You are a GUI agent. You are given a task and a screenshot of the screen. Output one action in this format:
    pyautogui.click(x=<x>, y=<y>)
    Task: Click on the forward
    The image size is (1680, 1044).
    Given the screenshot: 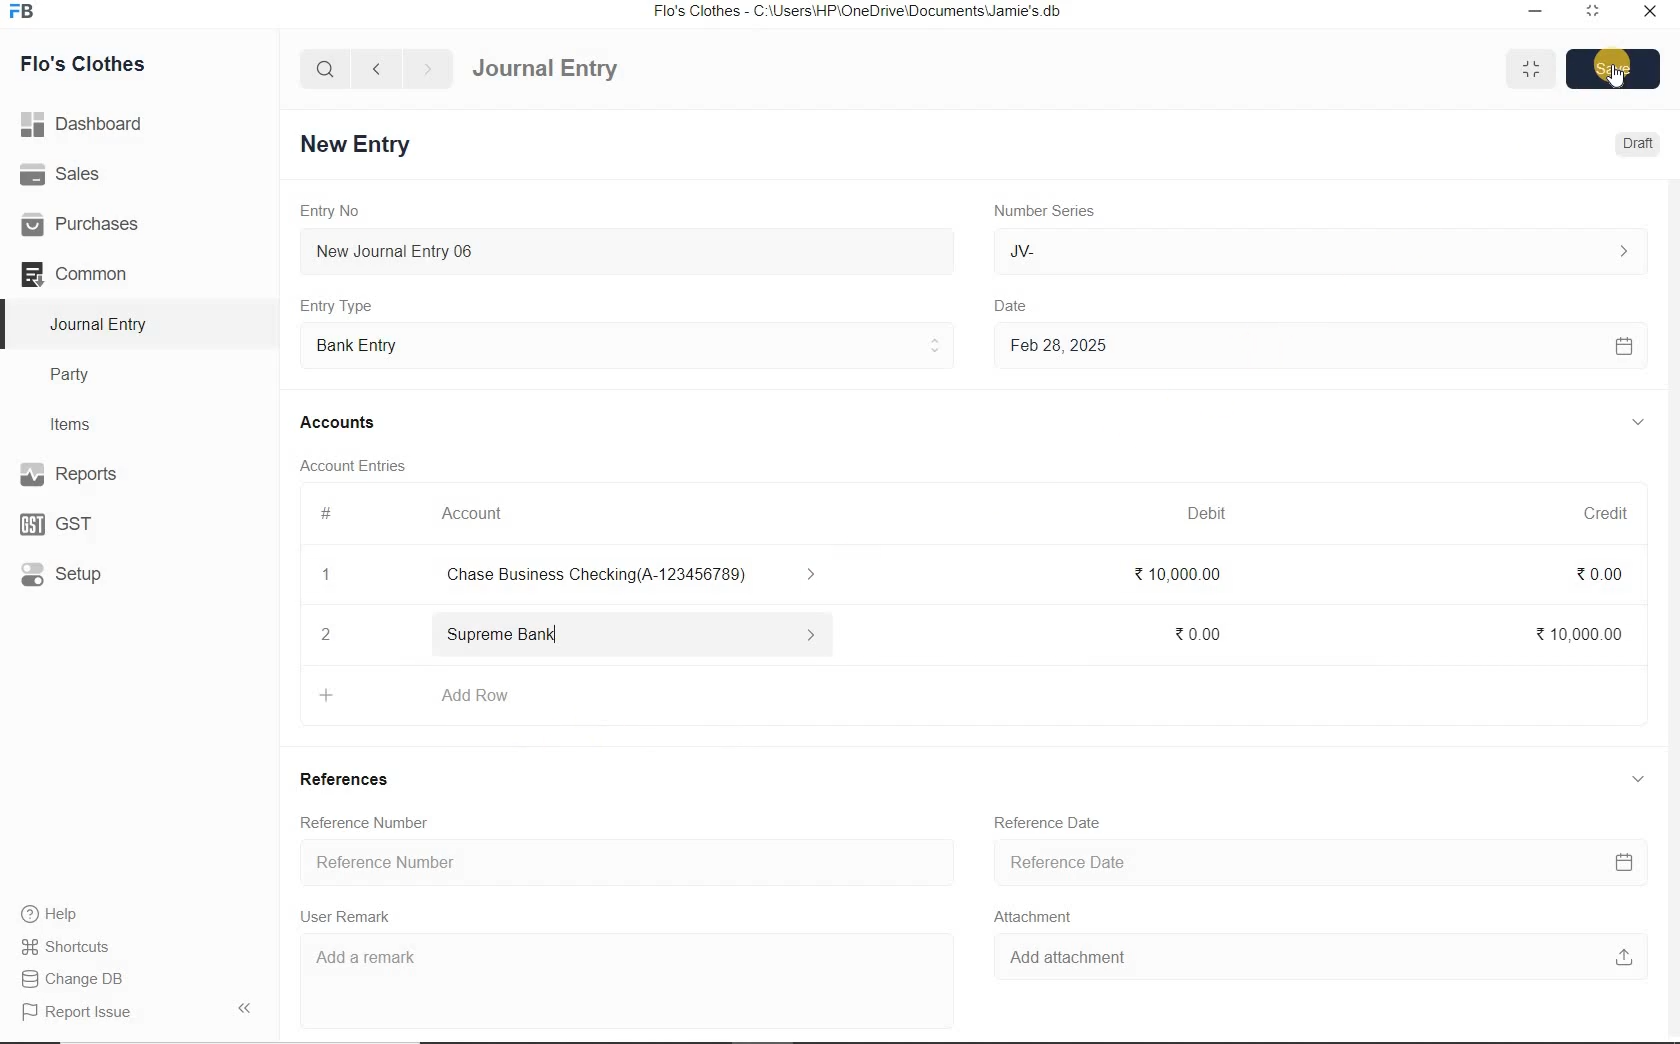 What is the action you would take?
    pyautogui.click(x=429, y=69)
    